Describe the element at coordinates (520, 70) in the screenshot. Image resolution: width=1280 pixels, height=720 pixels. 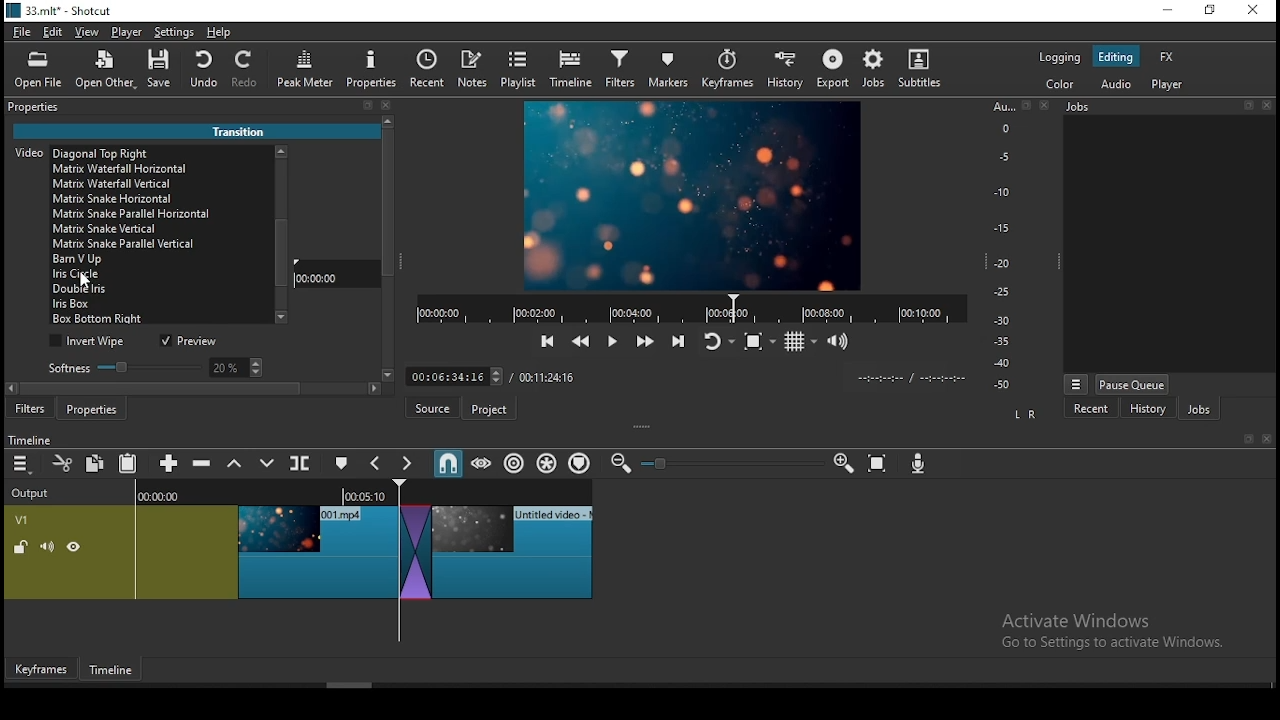
I see `playlist` at that location.